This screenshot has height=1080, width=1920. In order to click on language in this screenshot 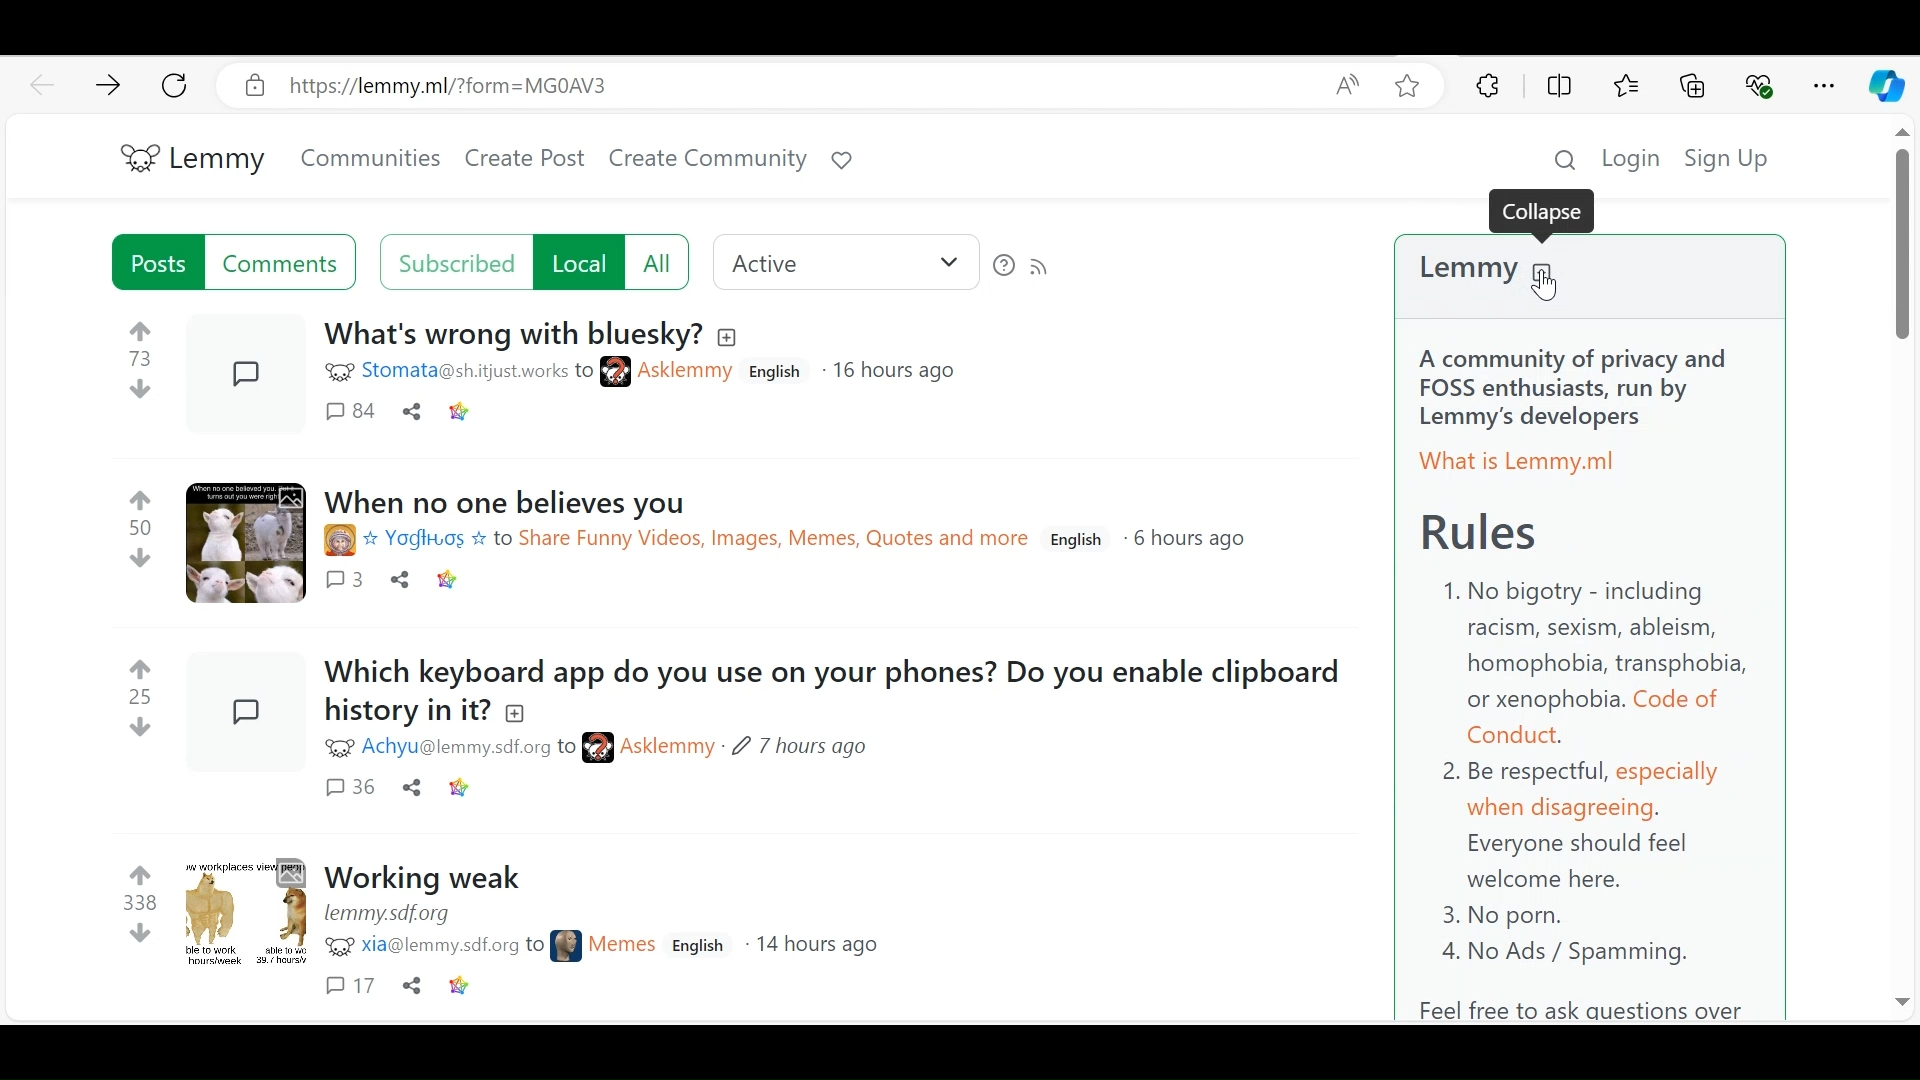, I will do `click(700, 945)`.